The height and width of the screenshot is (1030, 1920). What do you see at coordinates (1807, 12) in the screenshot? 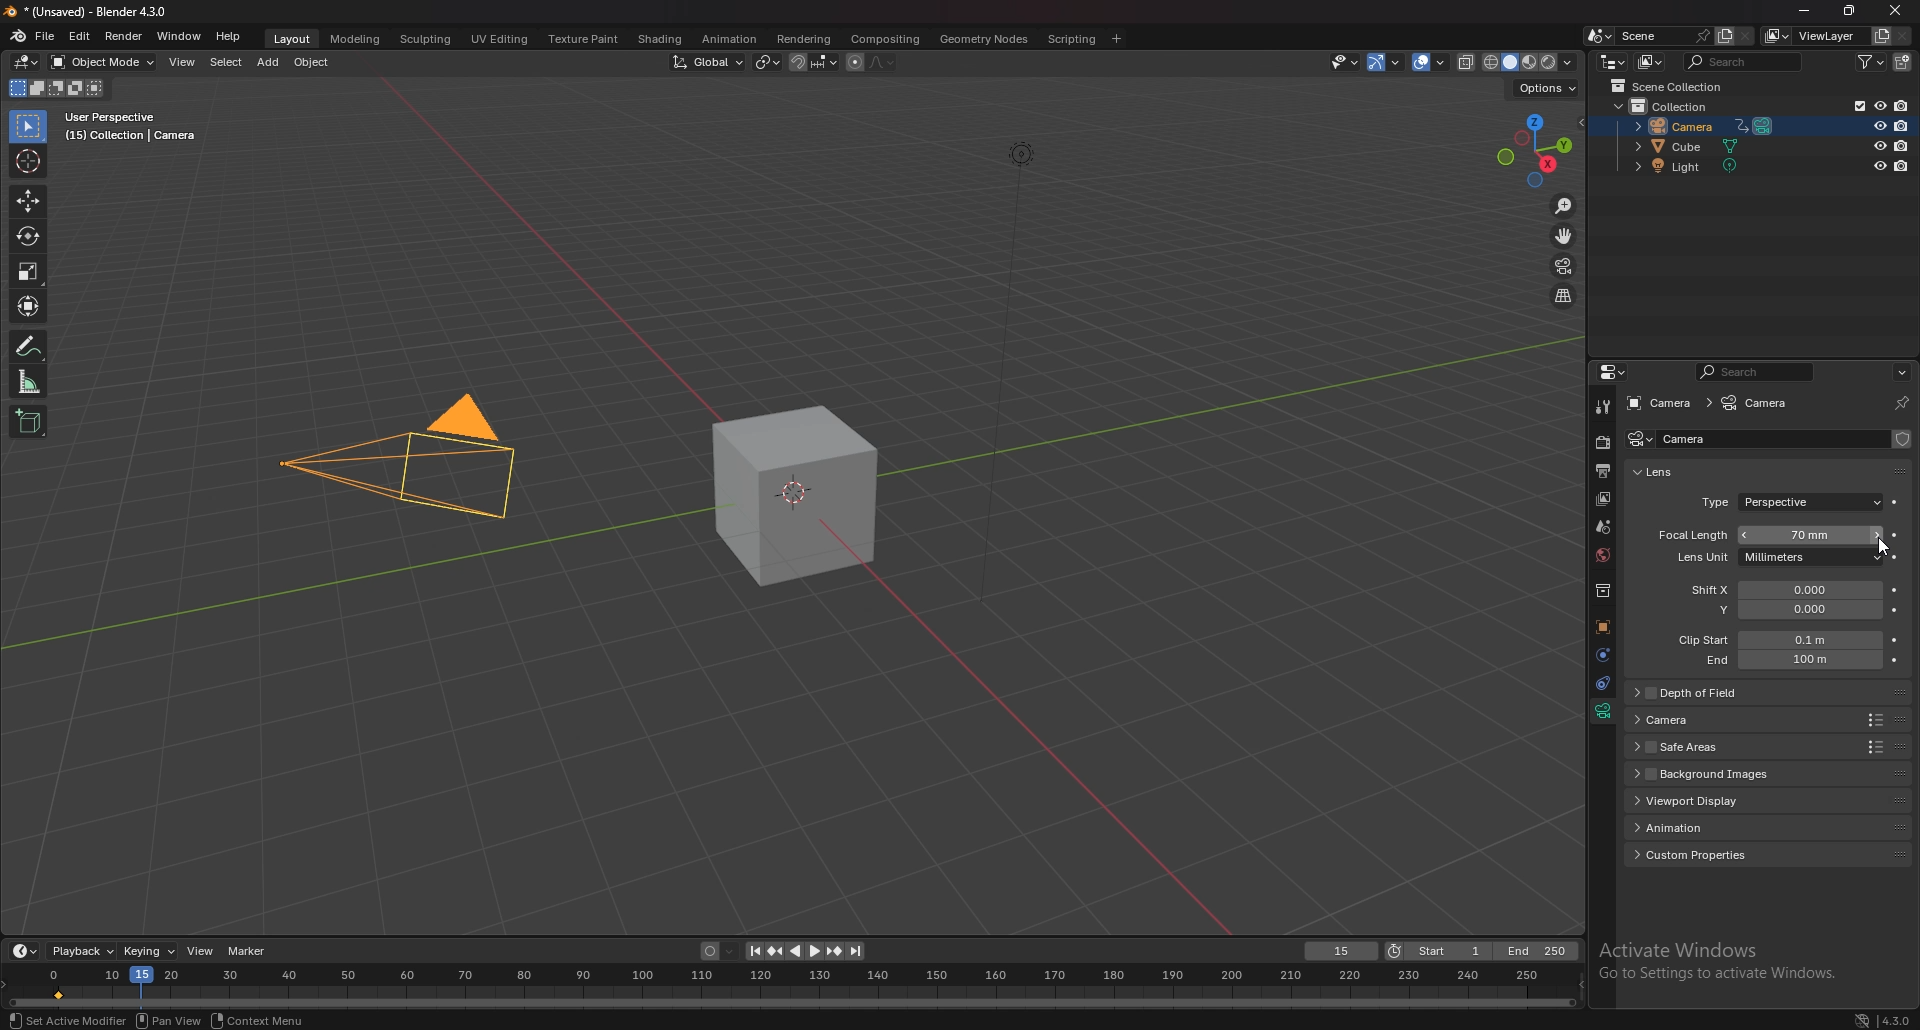
I see `minimize` at bounding box center [1807, 12].